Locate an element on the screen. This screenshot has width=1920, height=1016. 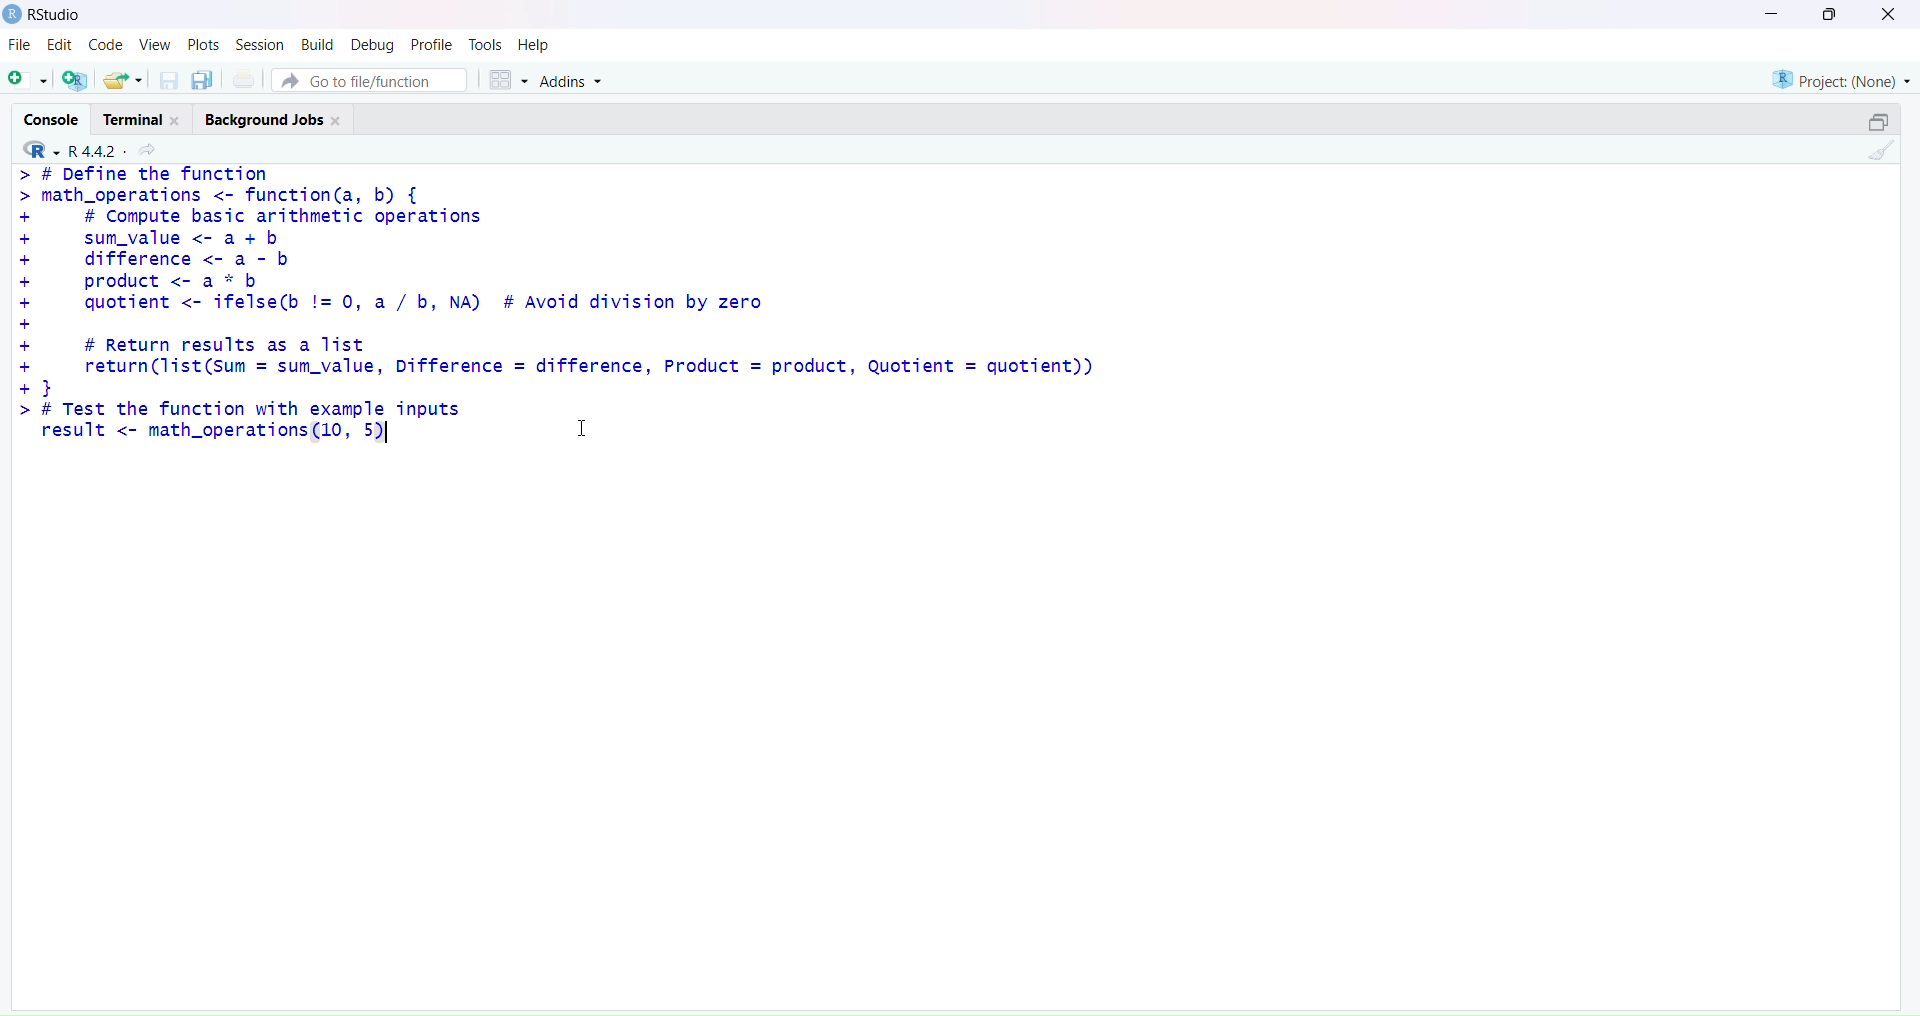
Terminal is located at coordinates (147, 116).